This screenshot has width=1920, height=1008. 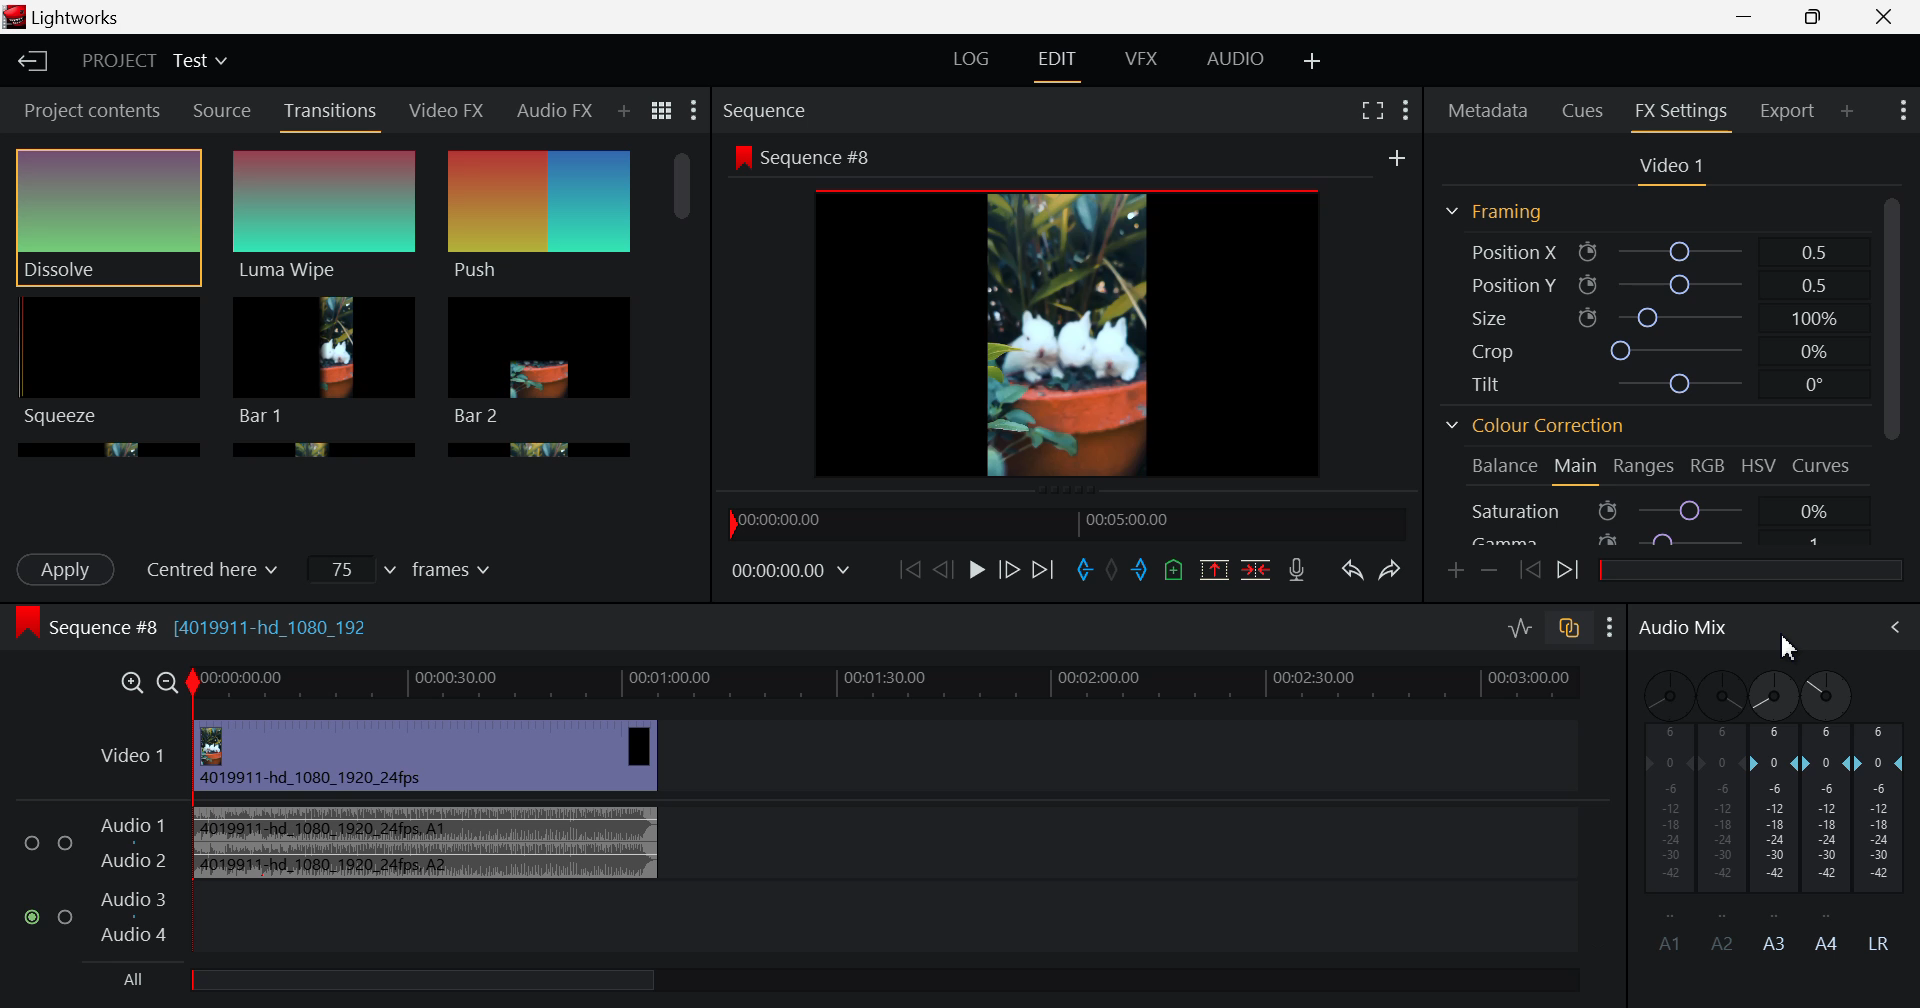 What do you see at coordinates (29, 58) in the screenshot?
I see `Back to Homepage` at bounding box center [29, 58].